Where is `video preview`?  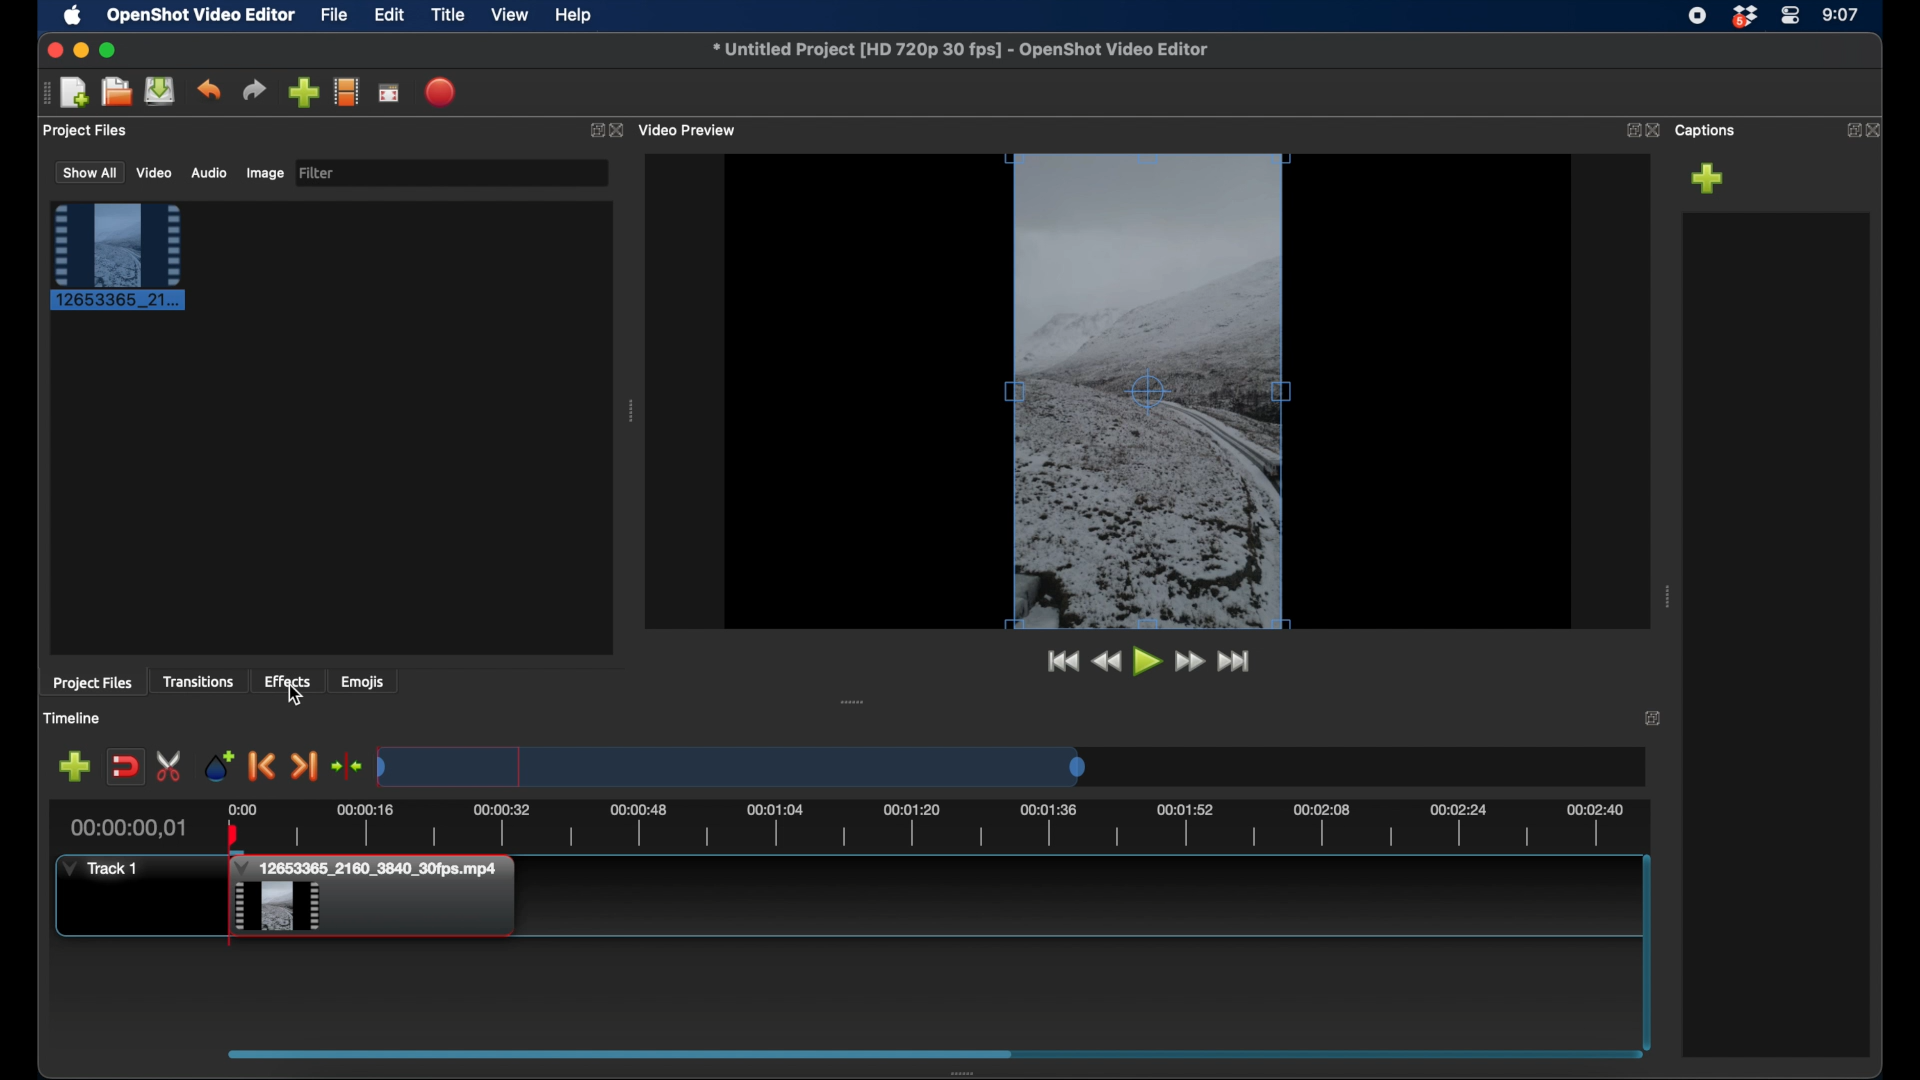 video preview is located at coordinates (1146, 393).